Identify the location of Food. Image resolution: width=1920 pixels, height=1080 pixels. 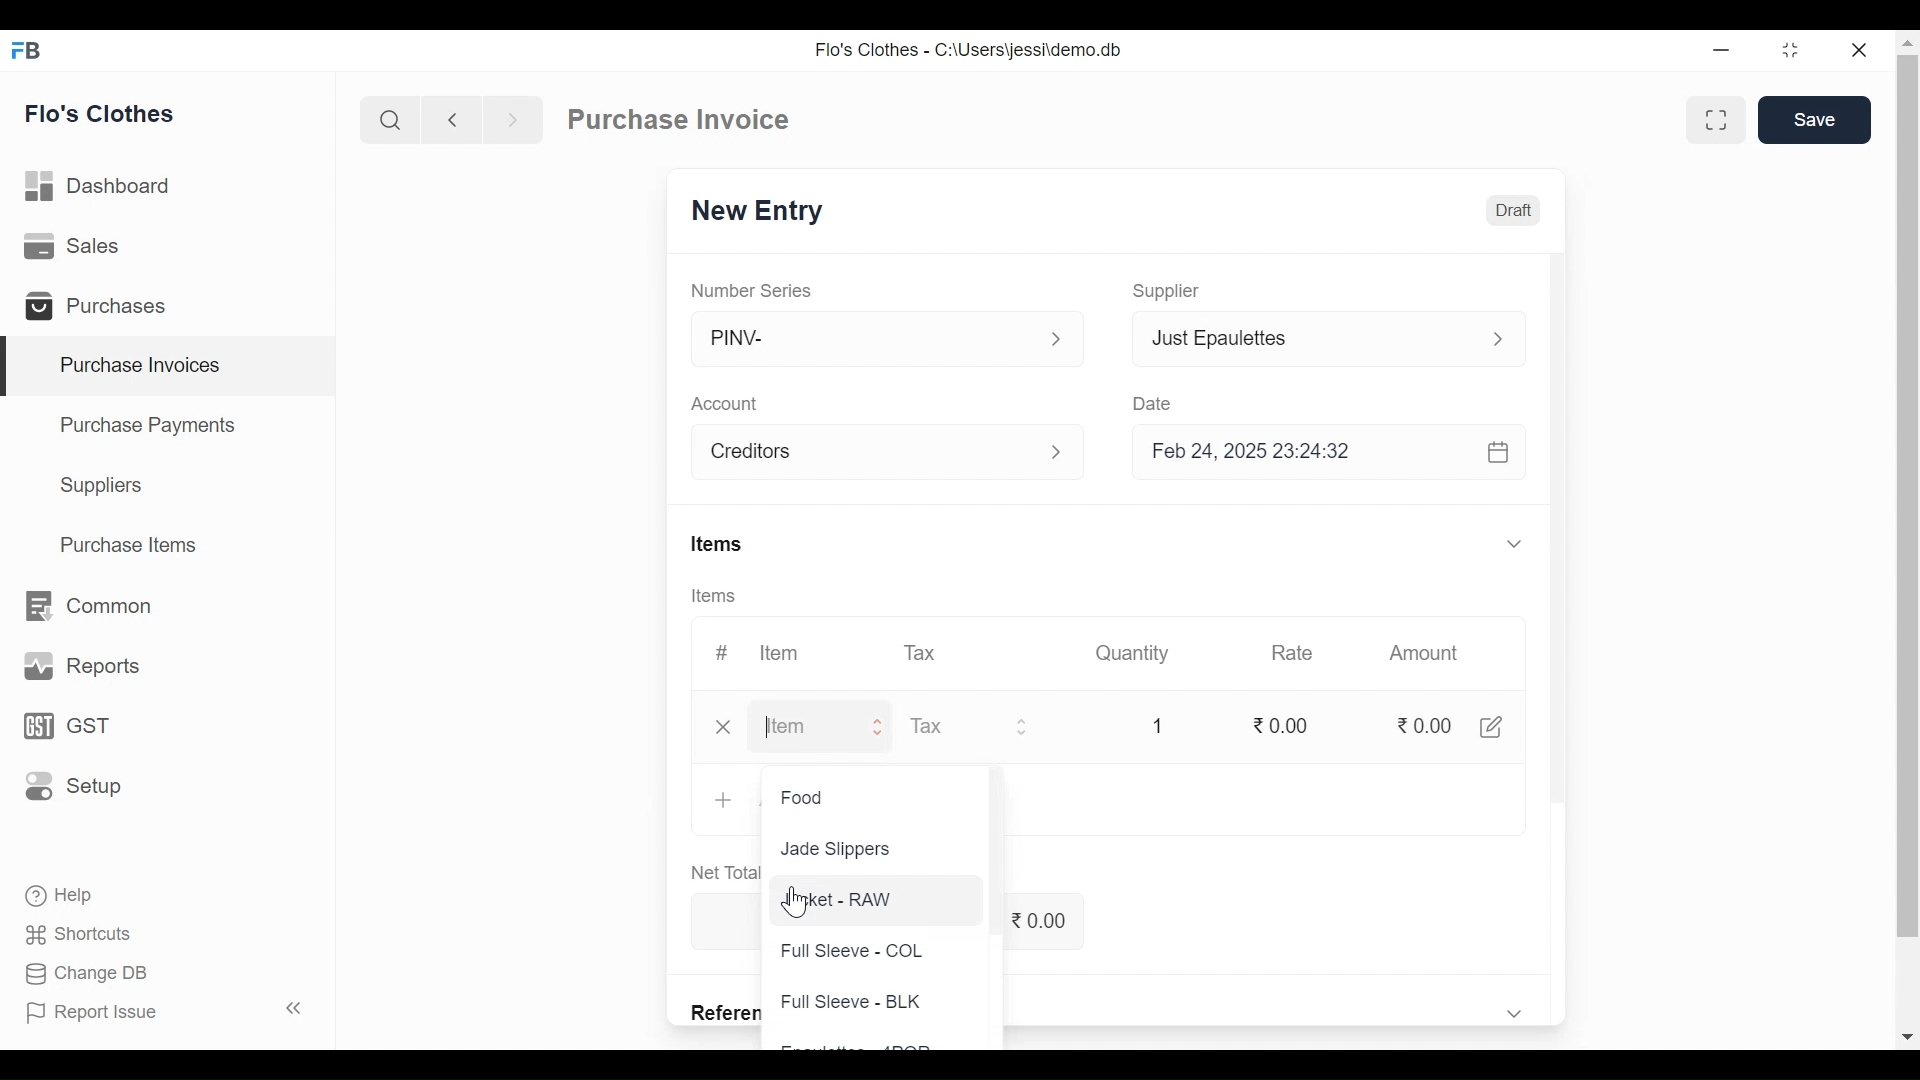
(813, 798).